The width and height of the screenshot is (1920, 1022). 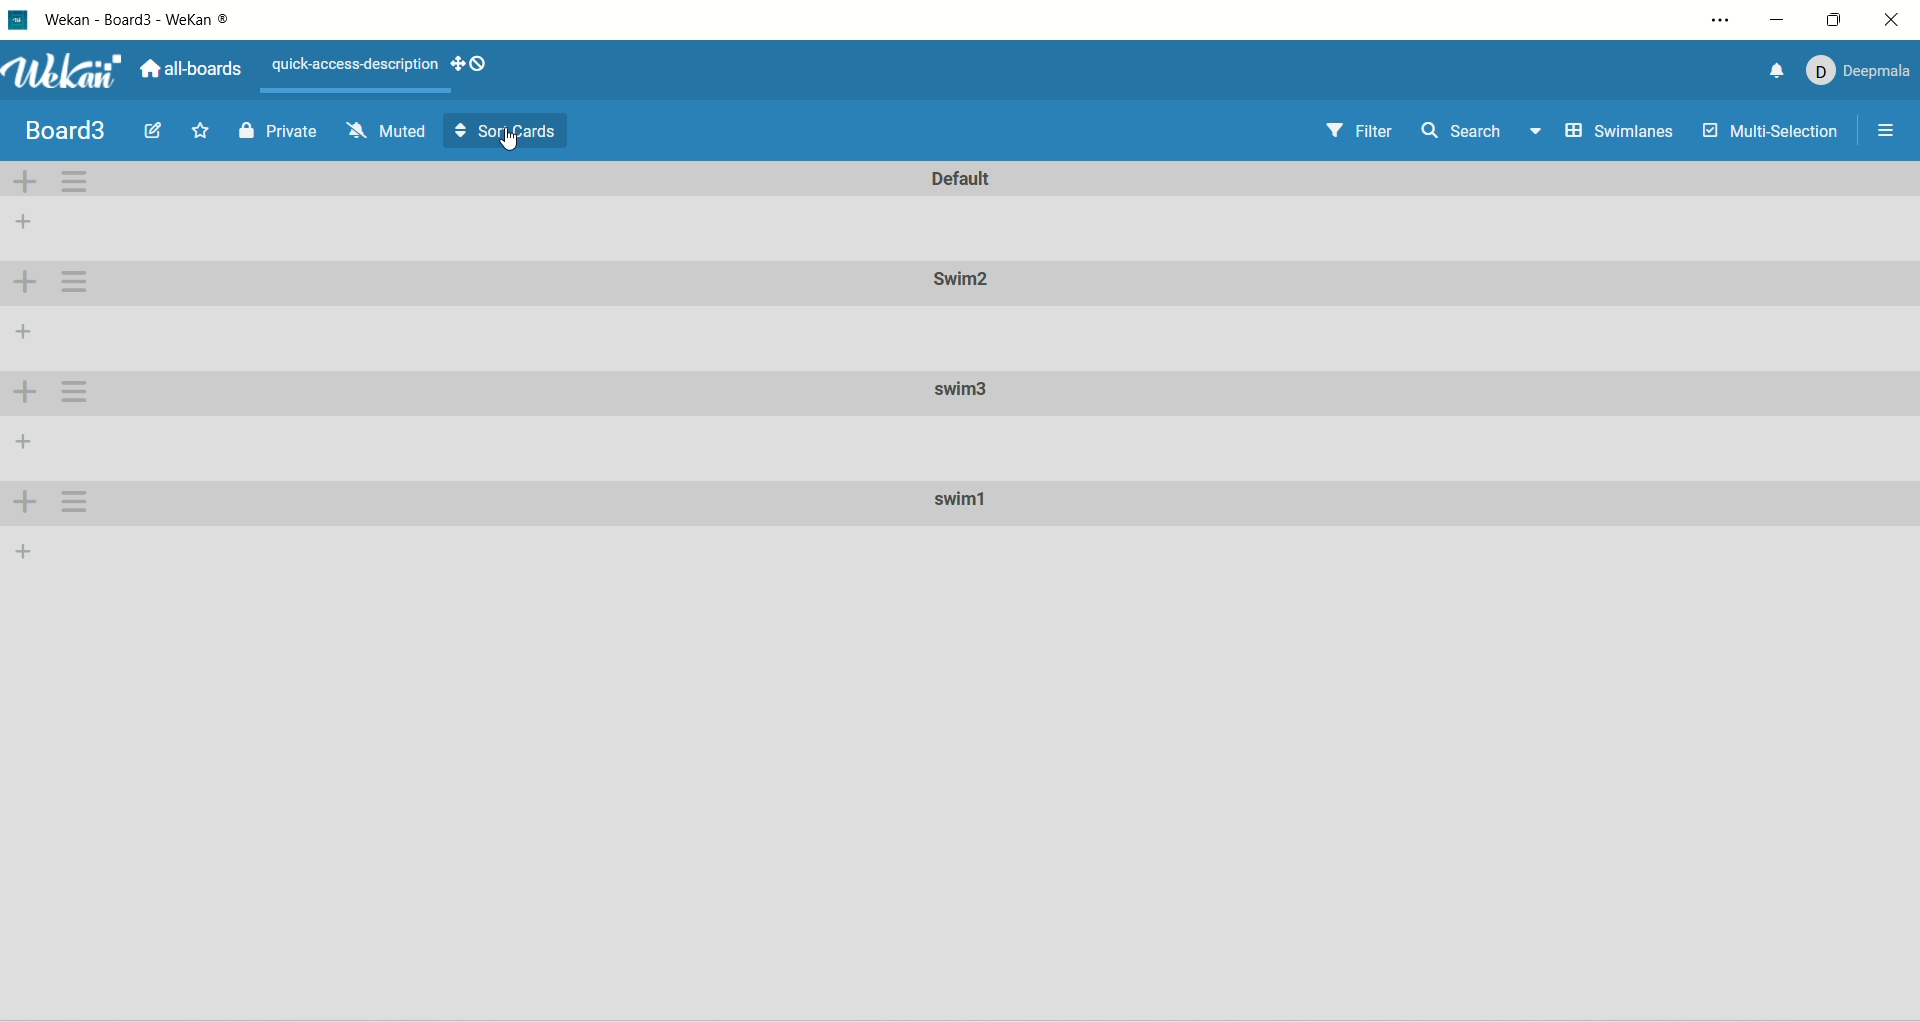 I want to click on add list, so click(x=22, y=437).